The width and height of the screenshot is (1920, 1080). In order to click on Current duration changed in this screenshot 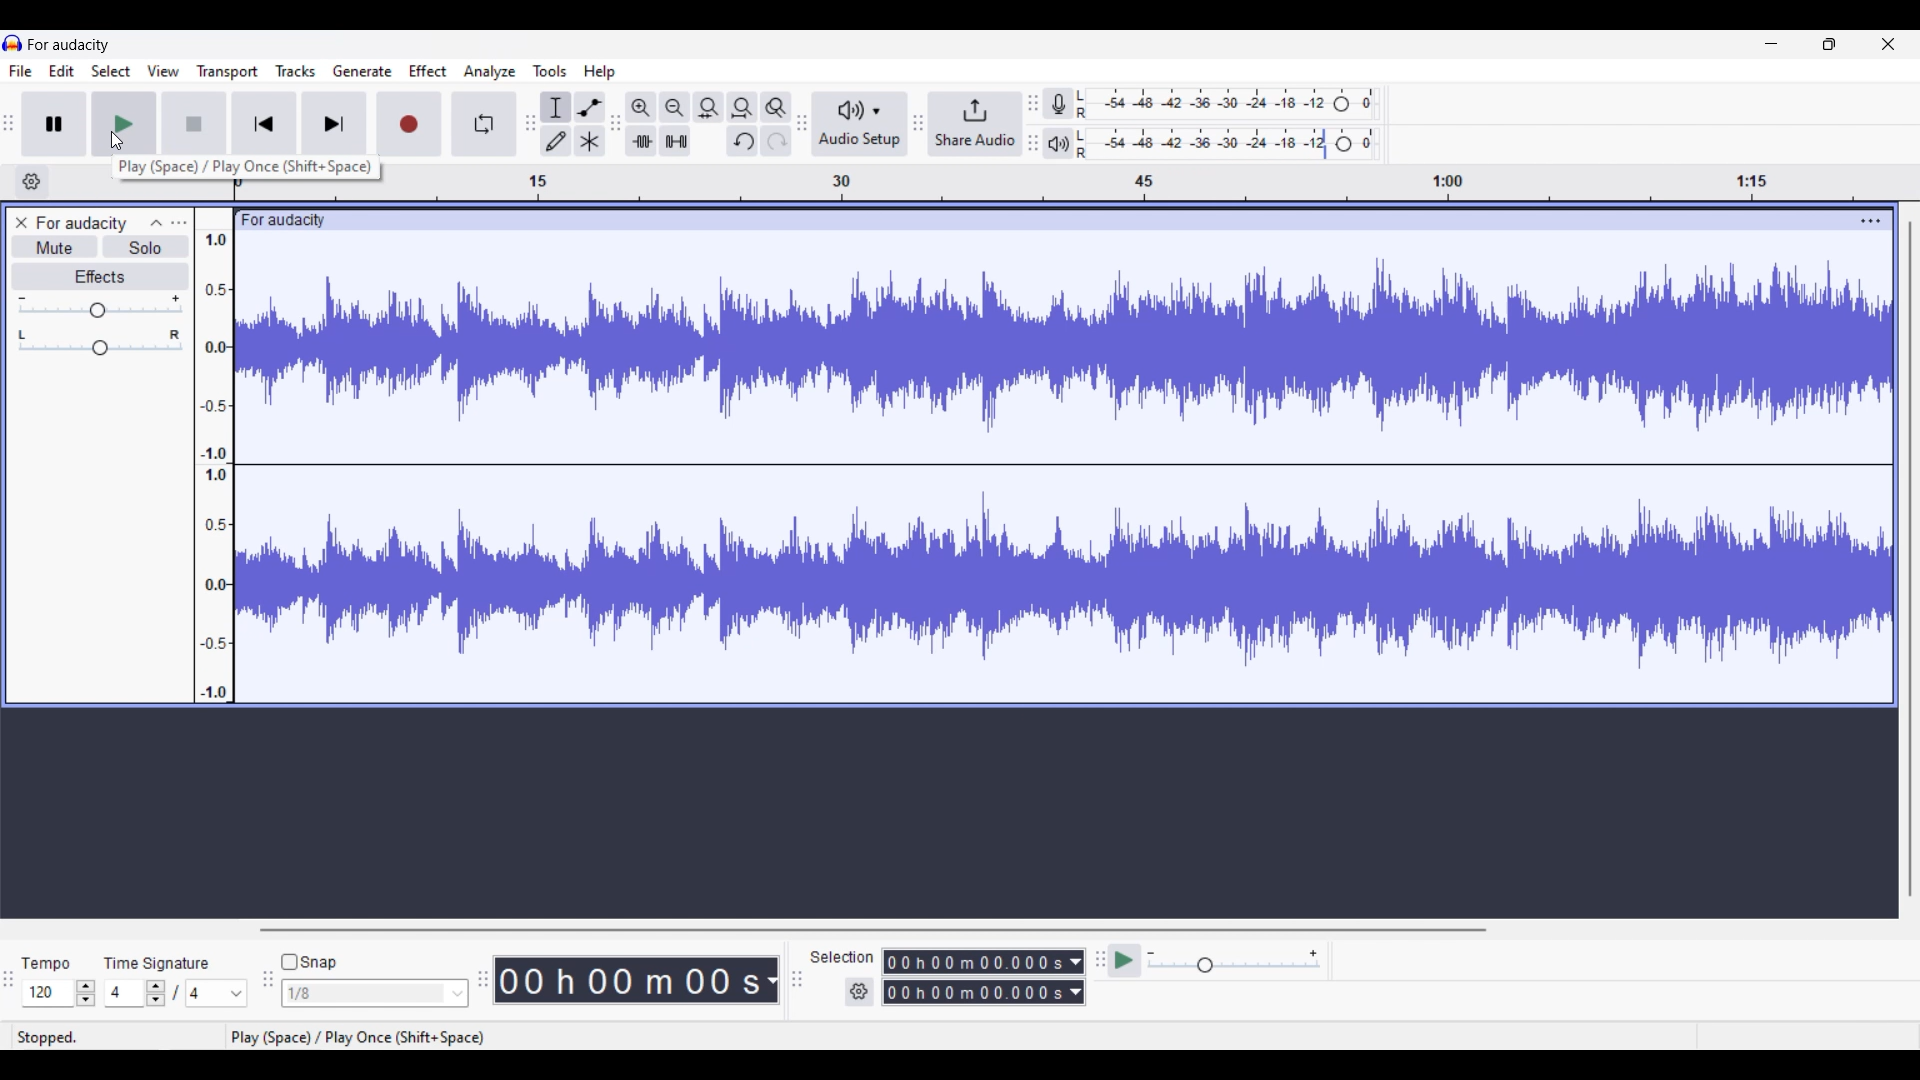, I will do `click(628, 979)`.